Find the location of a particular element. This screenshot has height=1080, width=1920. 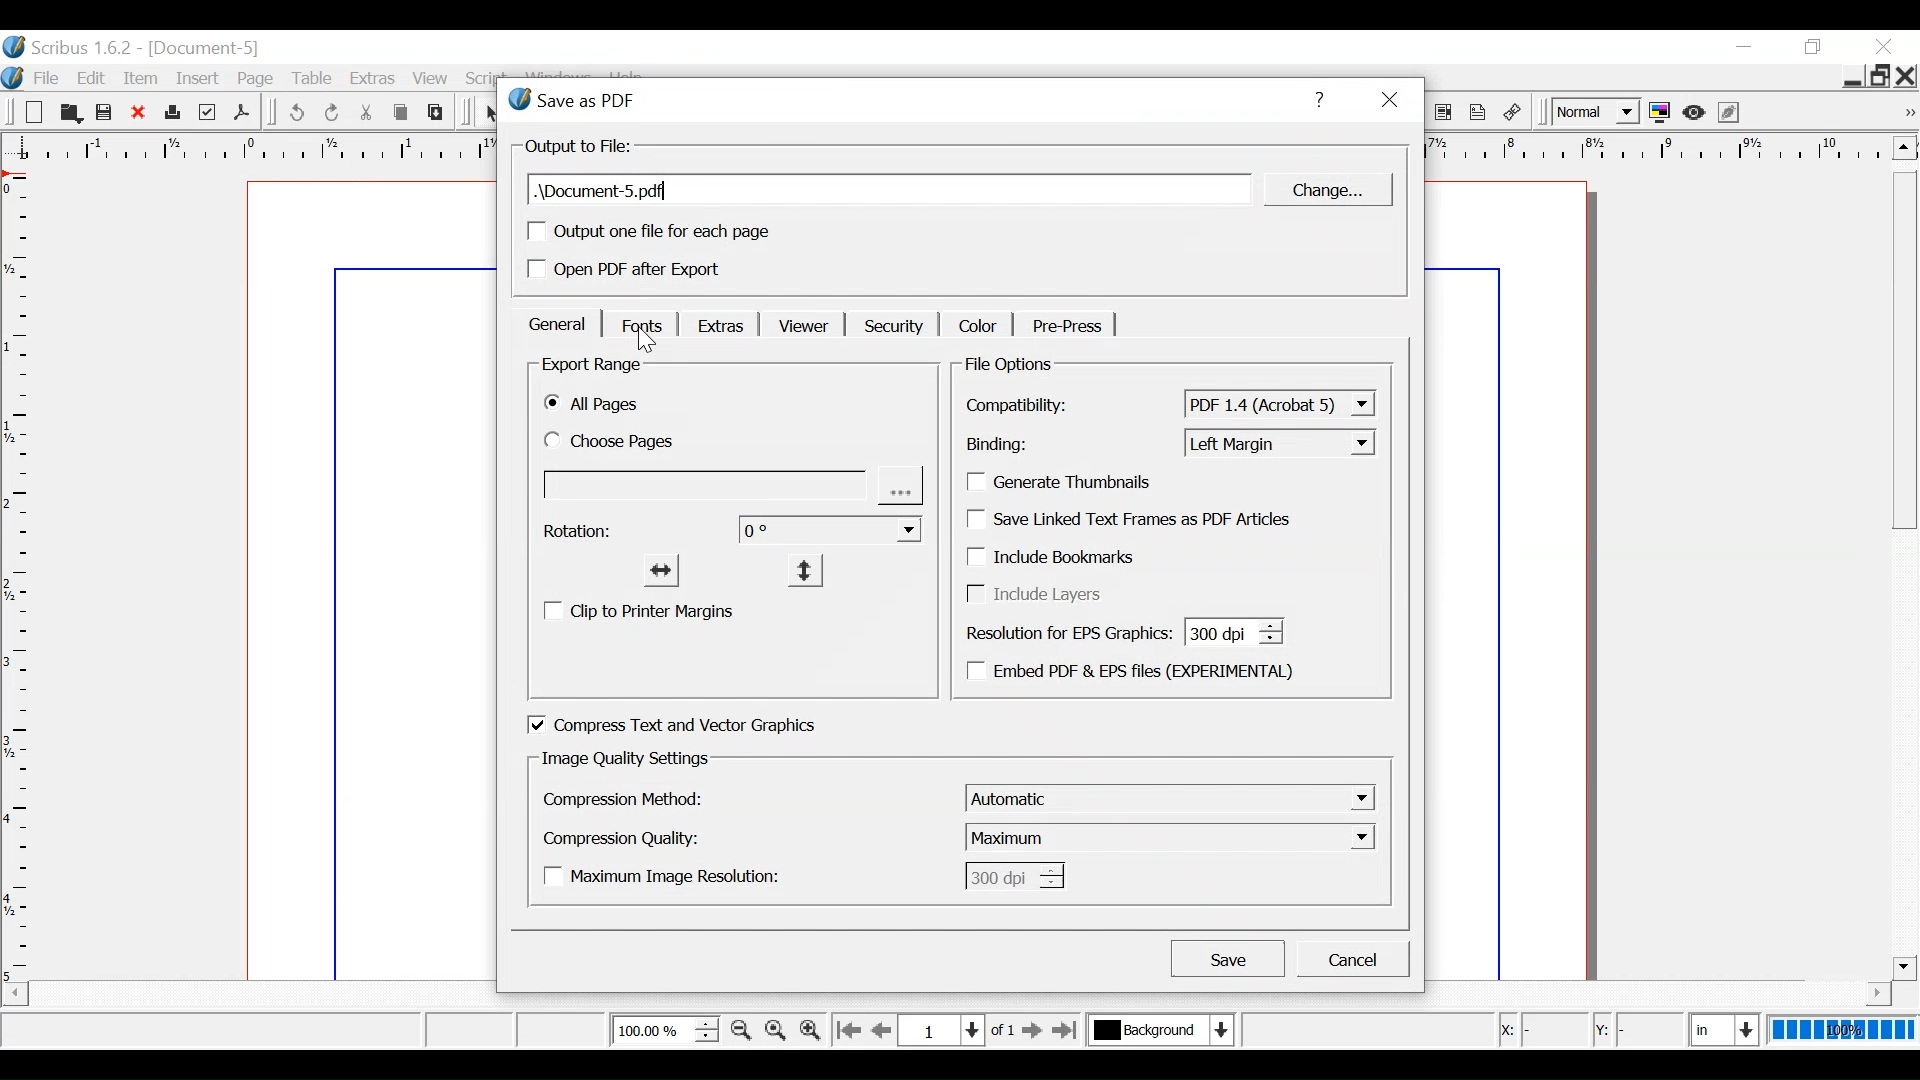

Item is located at coordinates (143, 78).